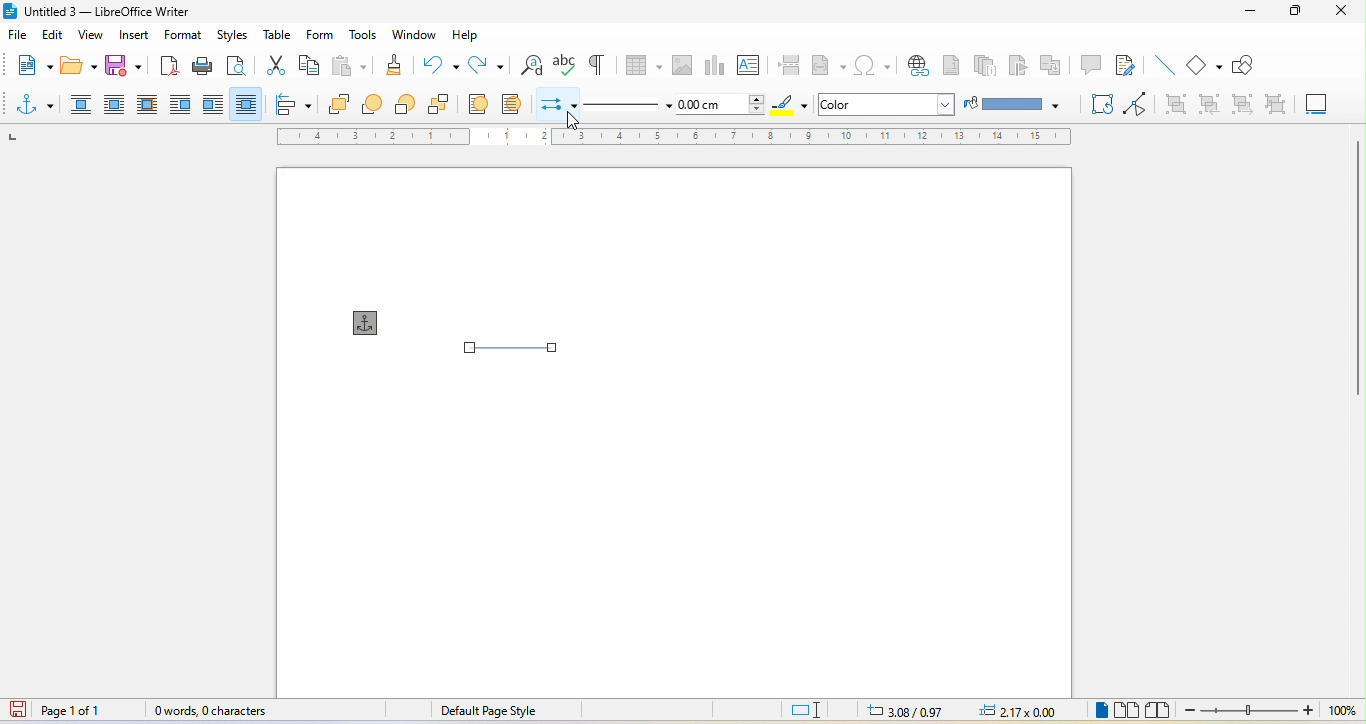 This screenshot has height=724, width=1366. Describe the element at coordinates (310, 64) in the screenshot. I see `copy` at that location.